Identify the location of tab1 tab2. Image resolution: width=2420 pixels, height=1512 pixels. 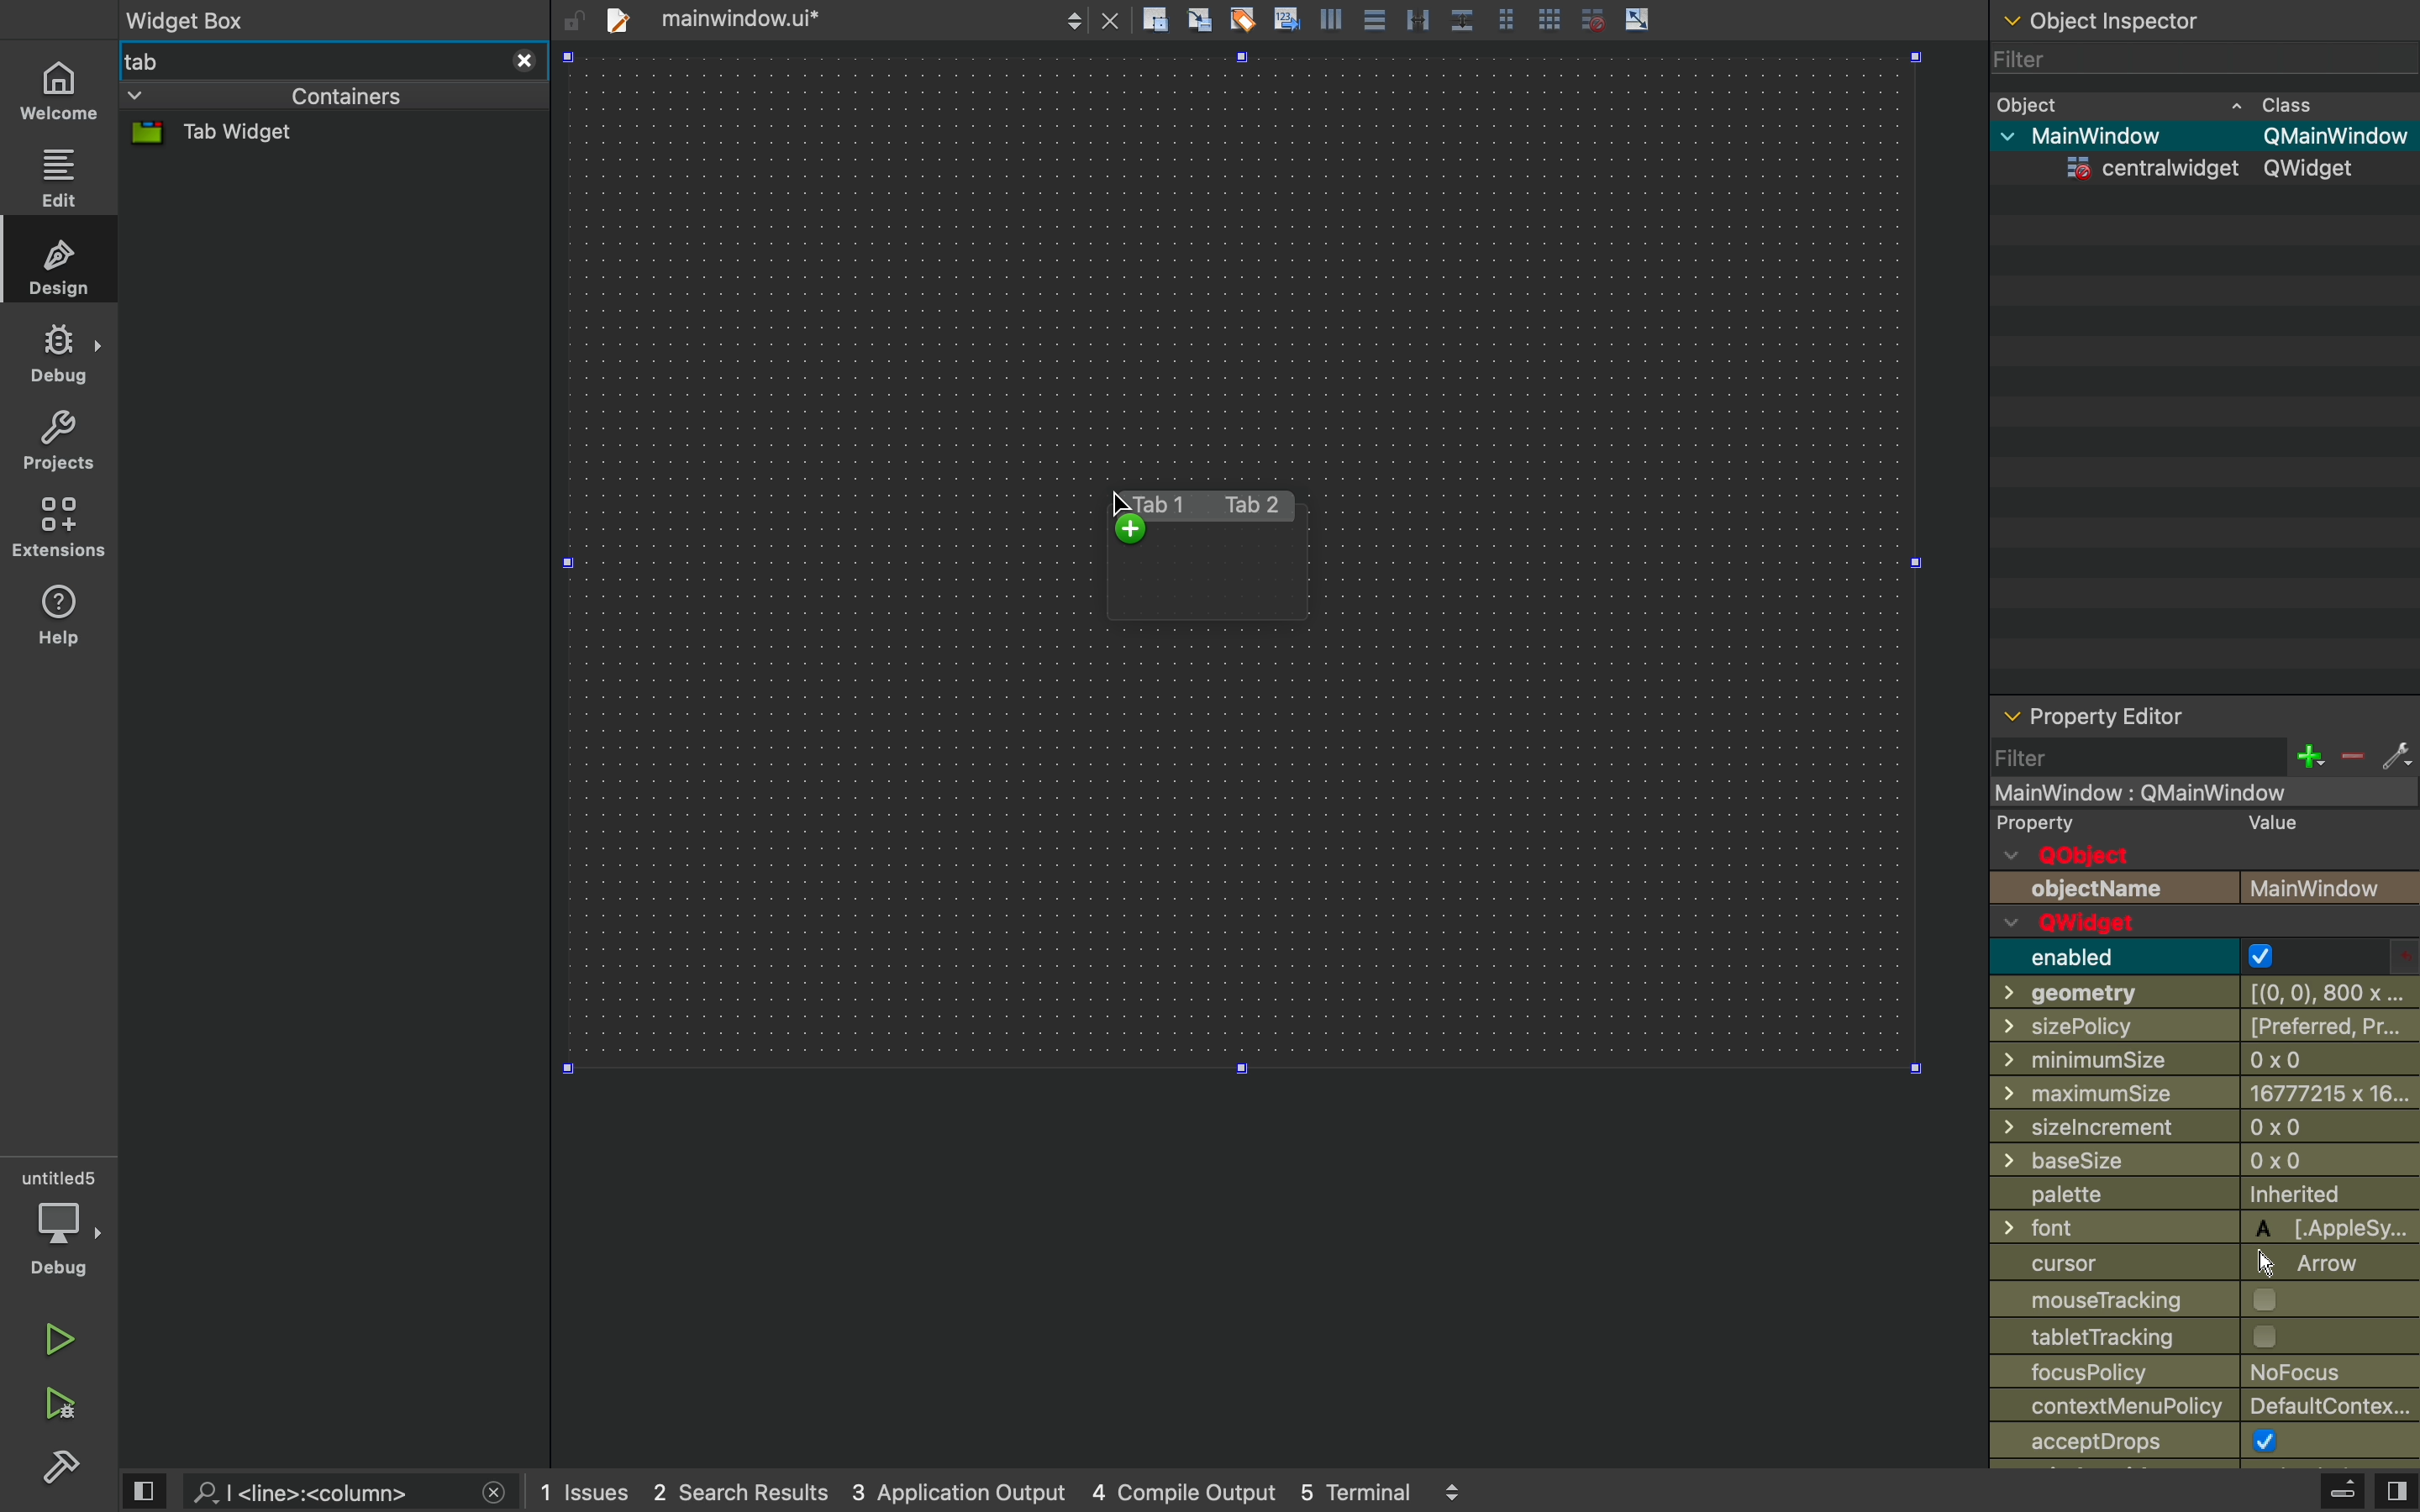
(1198, 504).